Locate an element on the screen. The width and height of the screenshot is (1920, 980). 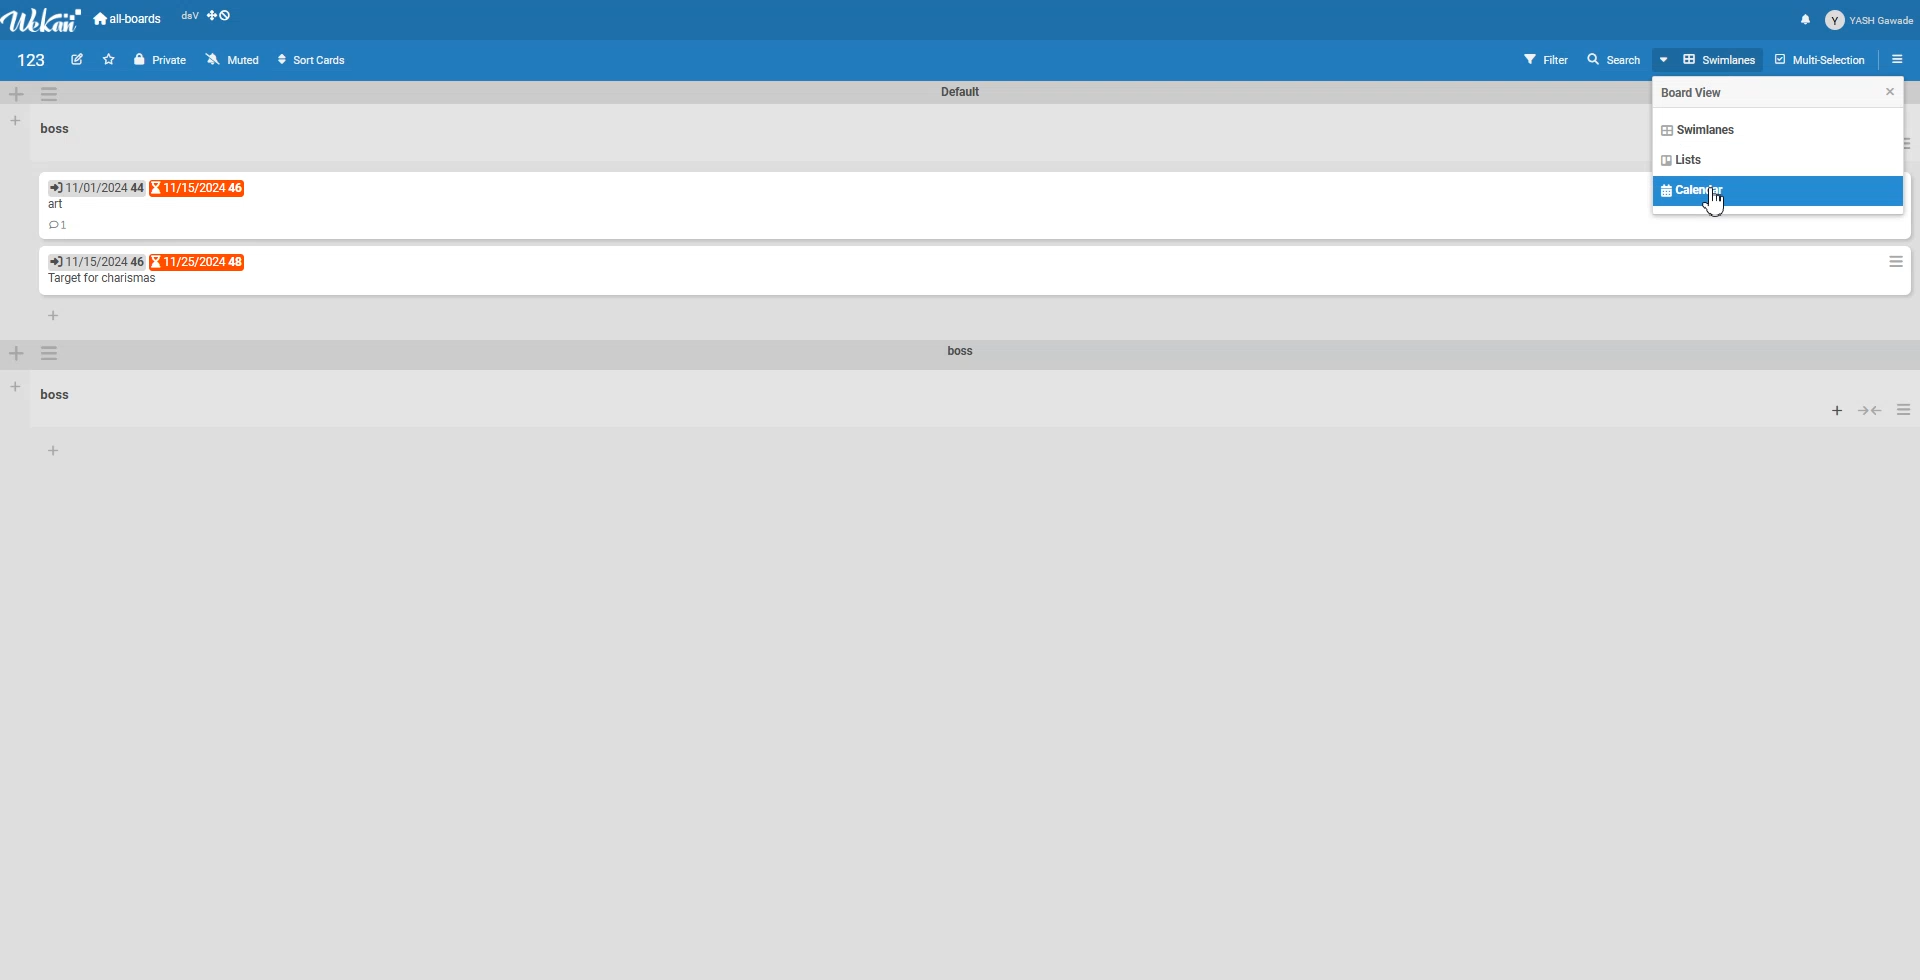
Cursor is located at coordinates (1715, 201).